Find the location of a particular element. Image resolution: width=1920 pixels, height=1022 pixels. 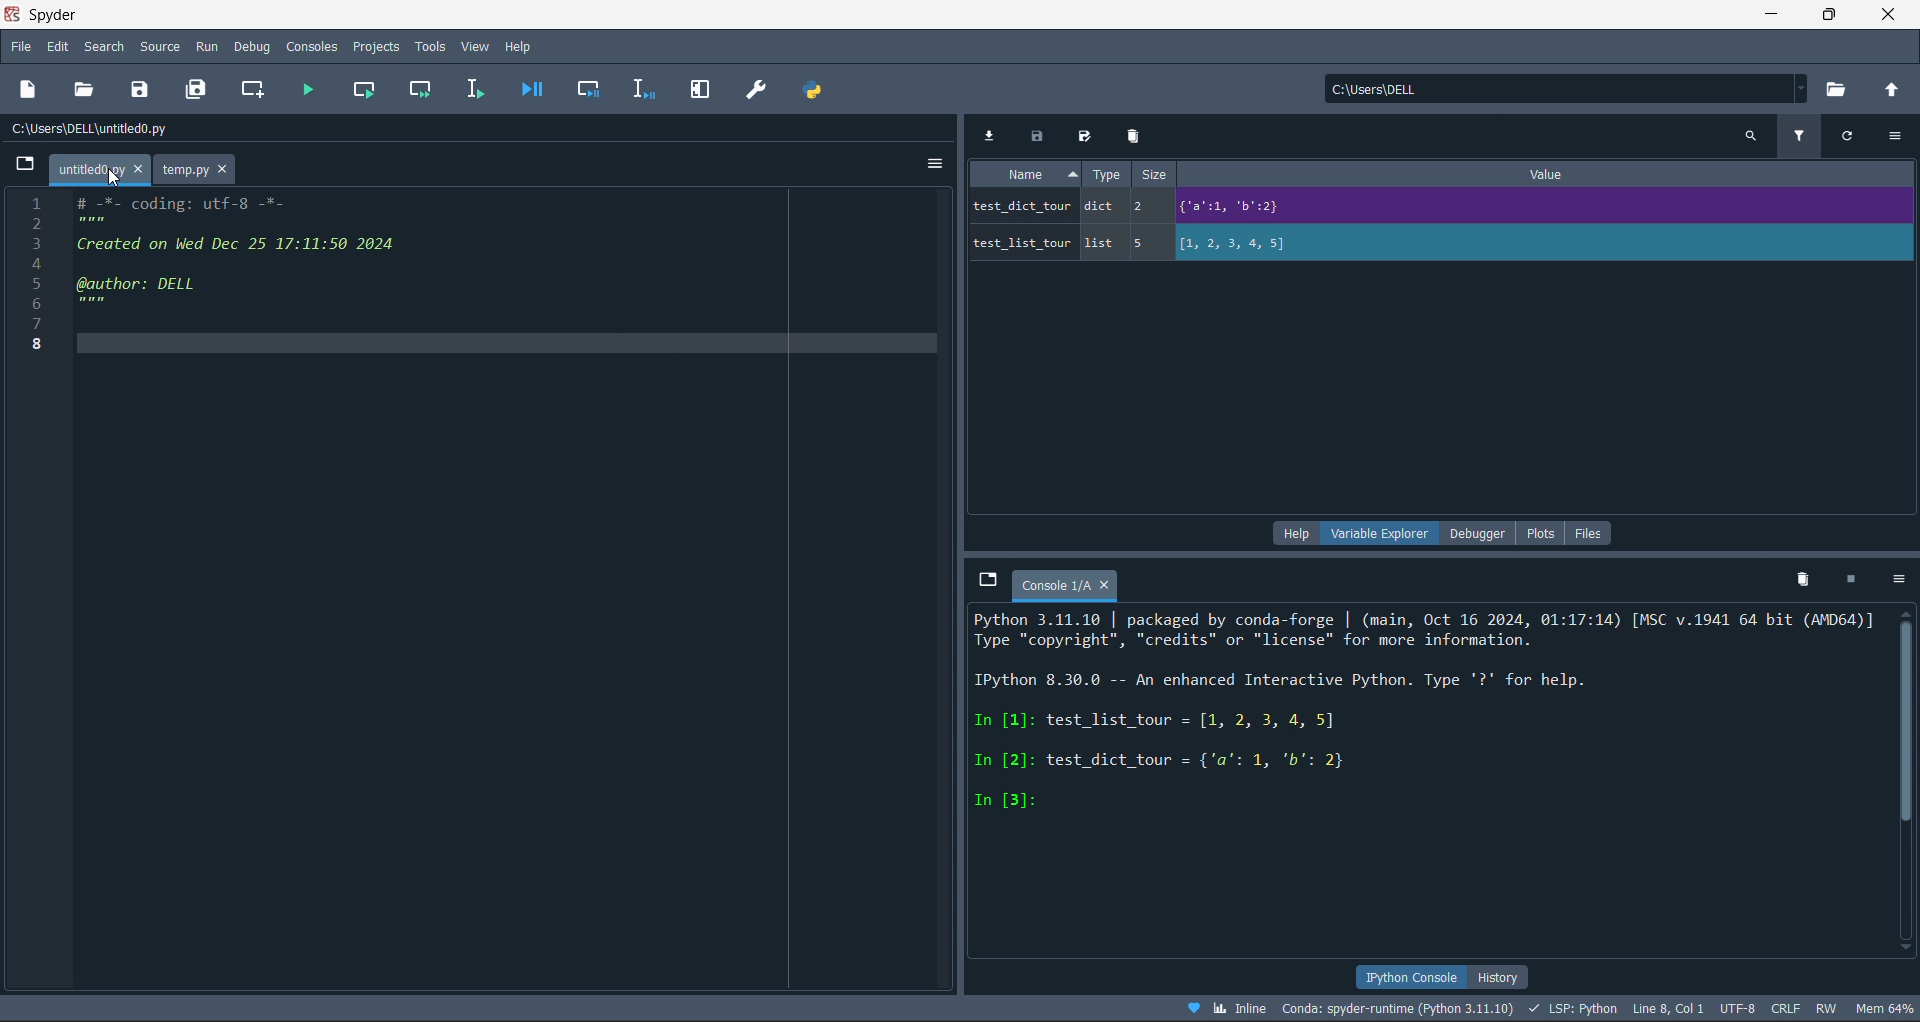

minimiize is located at coordinates (1768, 15).